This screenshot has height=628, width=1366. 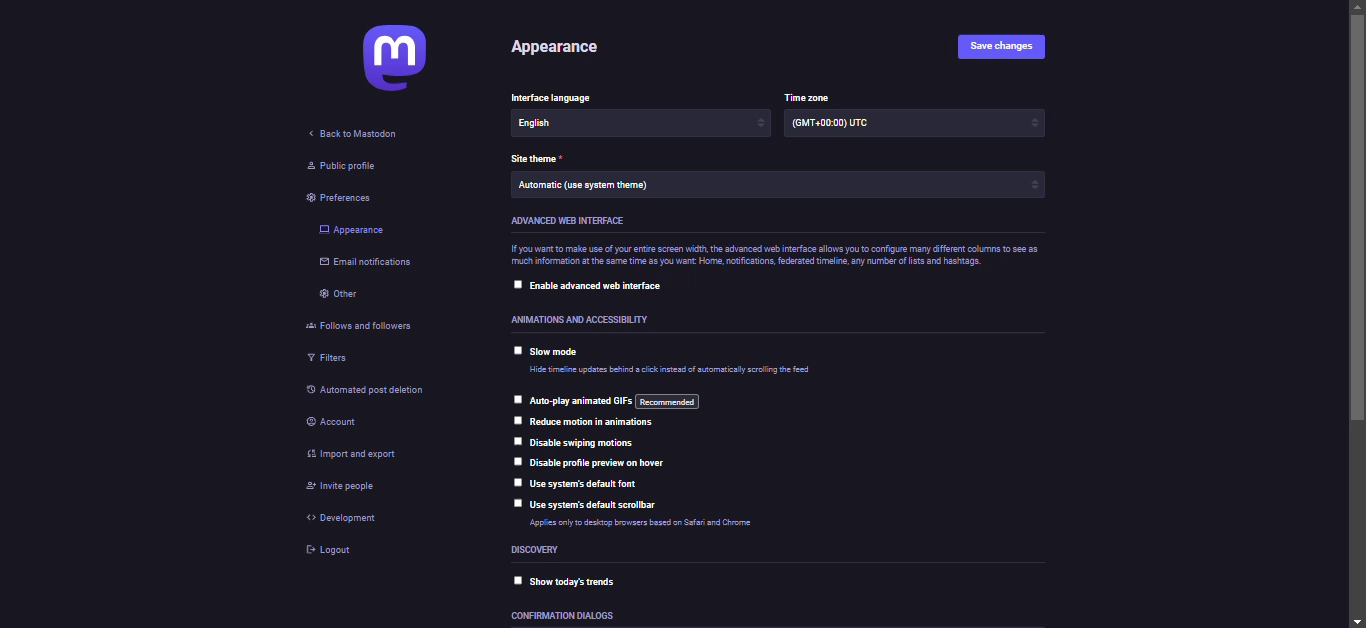 What do you see at coordinates (604, 461) in the screenshot?
I see `disable profile preview on hover` at bounding box center [604, 461].